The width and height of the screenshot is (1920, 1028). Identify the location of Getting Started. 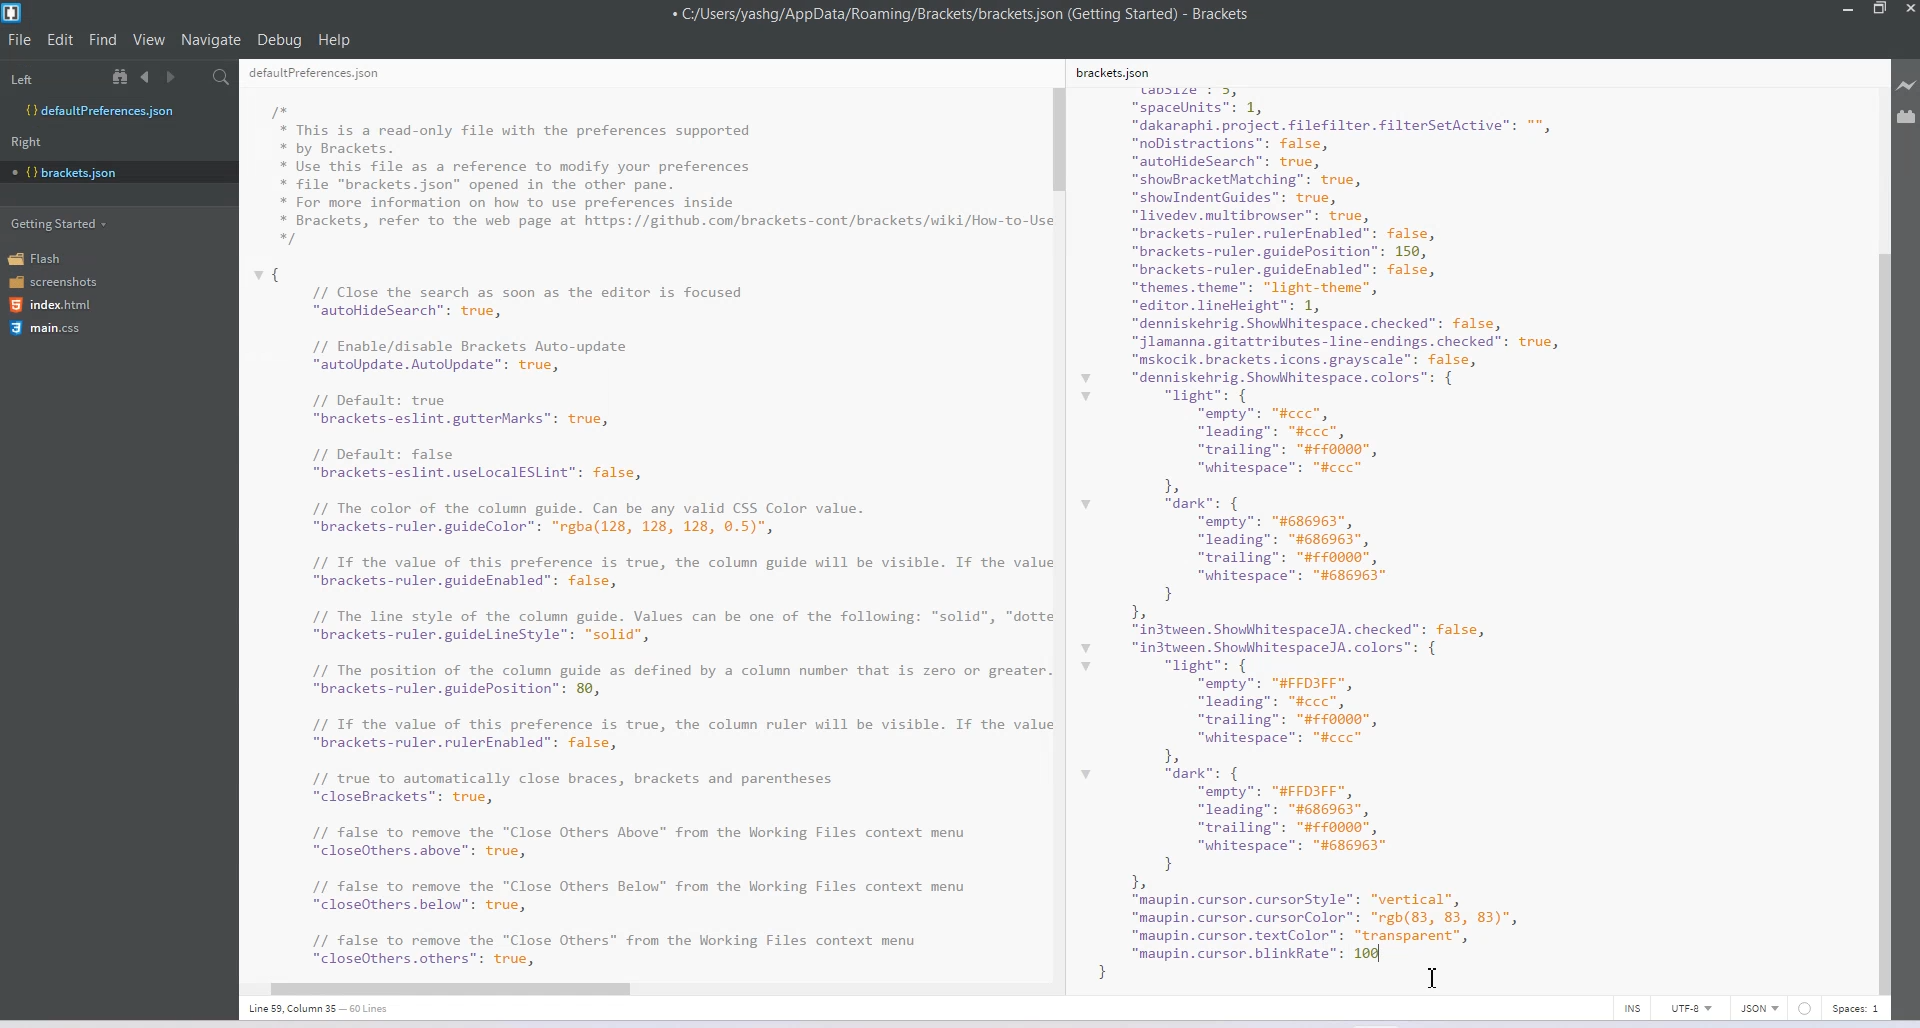
(61, 222).